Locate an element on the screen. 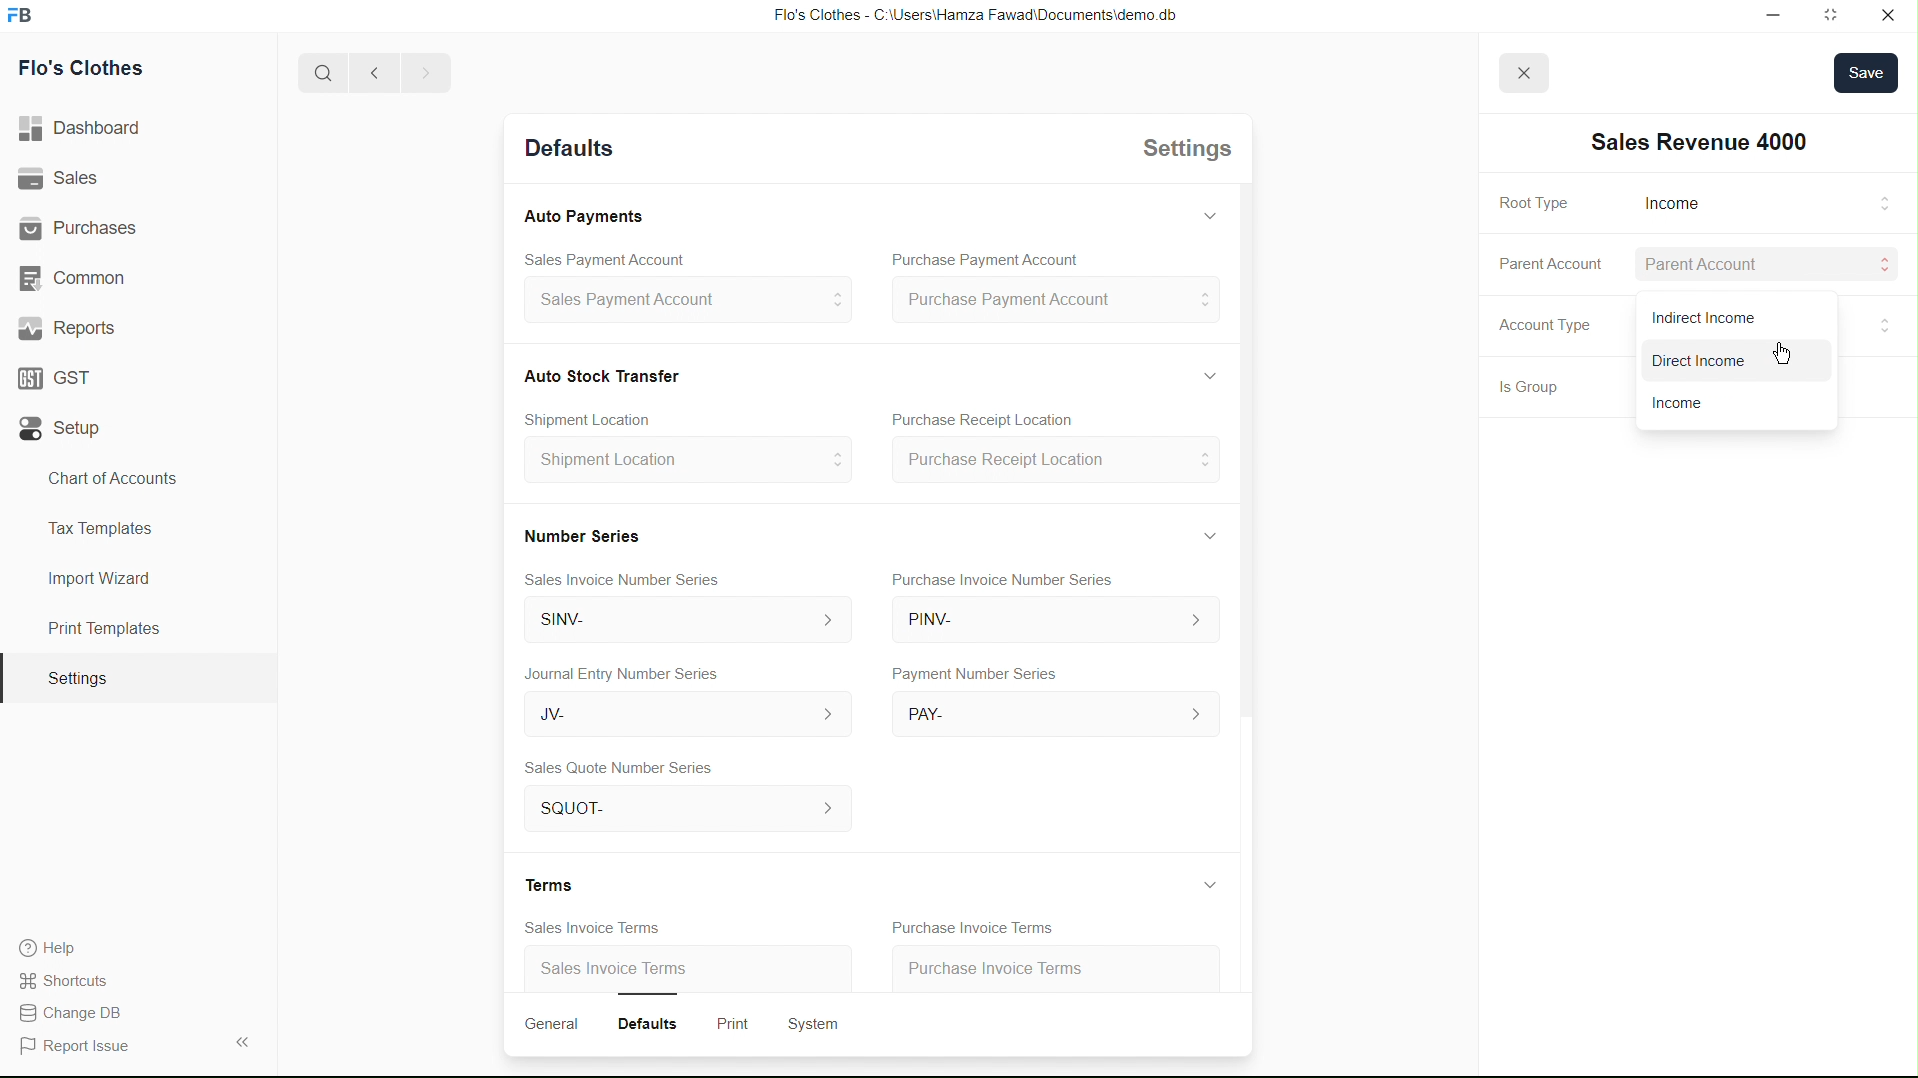  close is located at coordinates (1521, 72).